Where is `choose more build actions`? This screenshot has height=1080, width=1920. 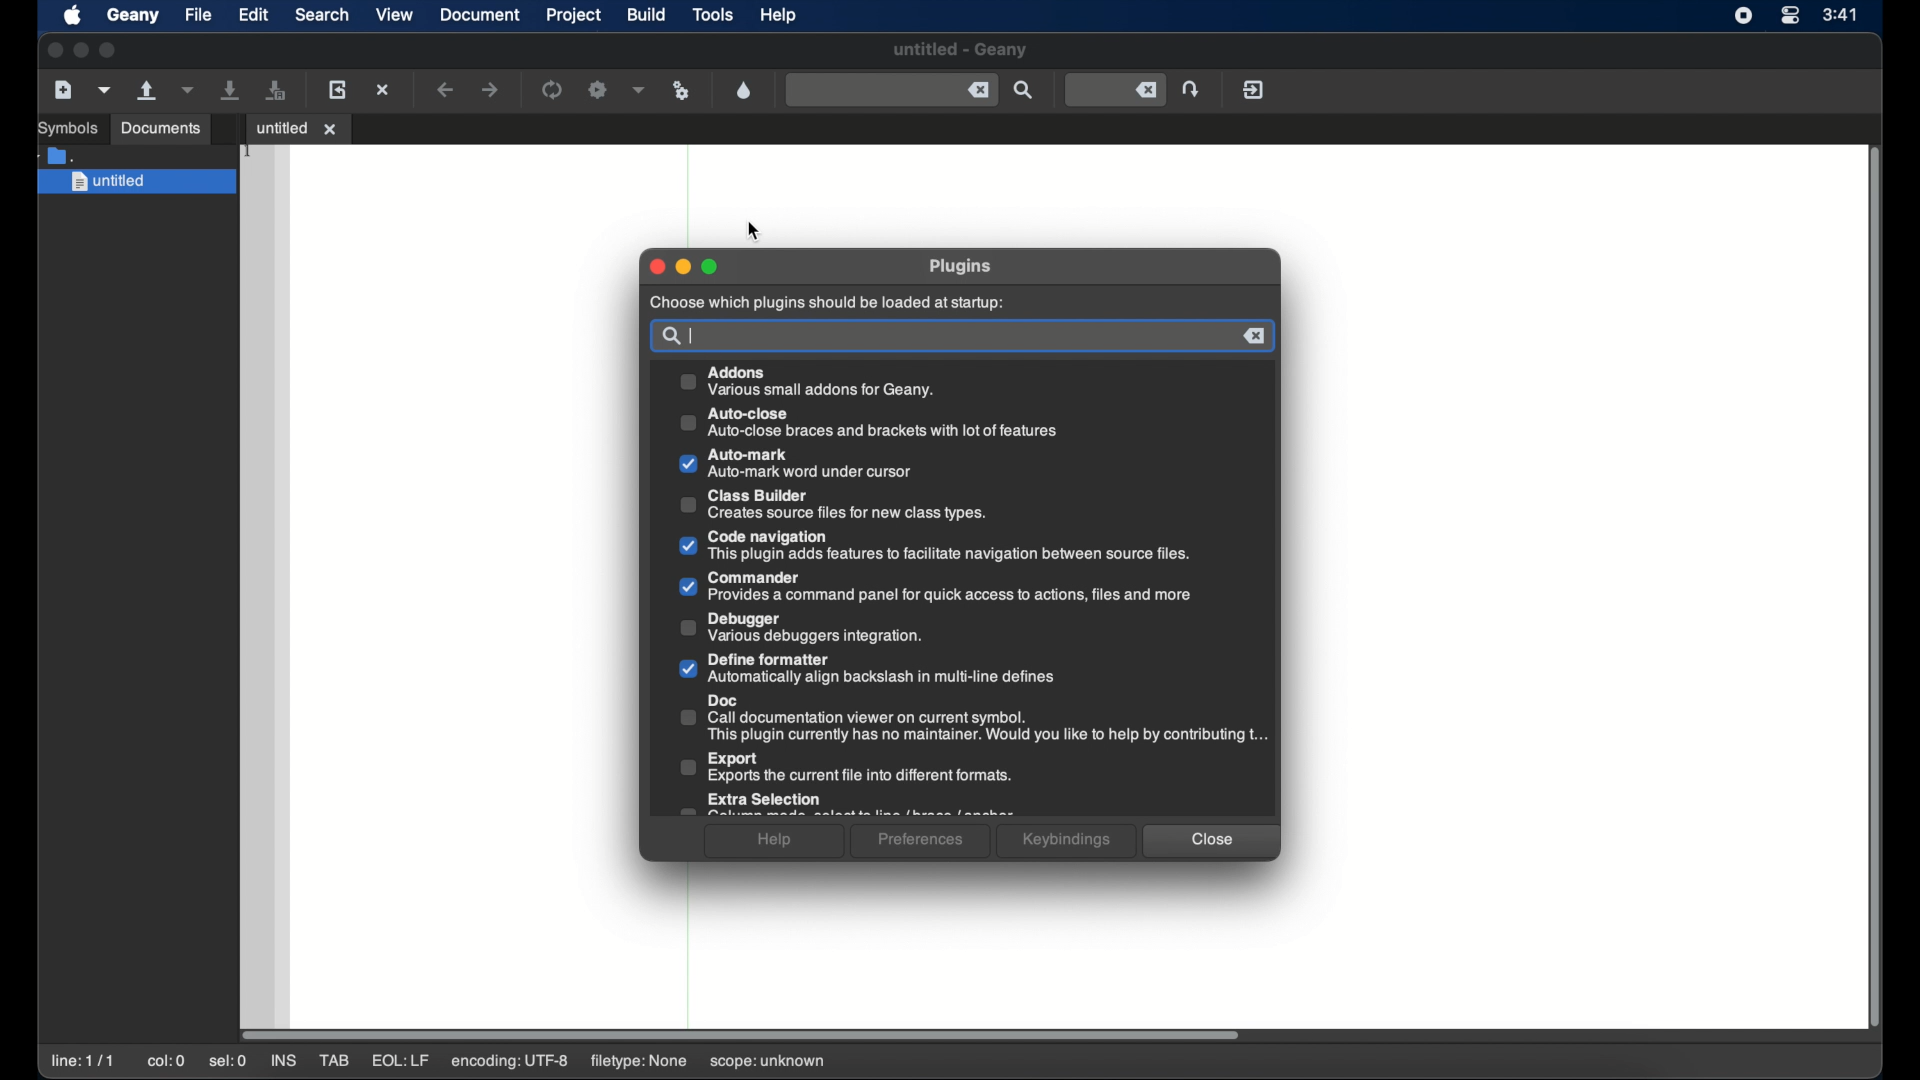
choose more build actions is located at coordinates (639, 90).